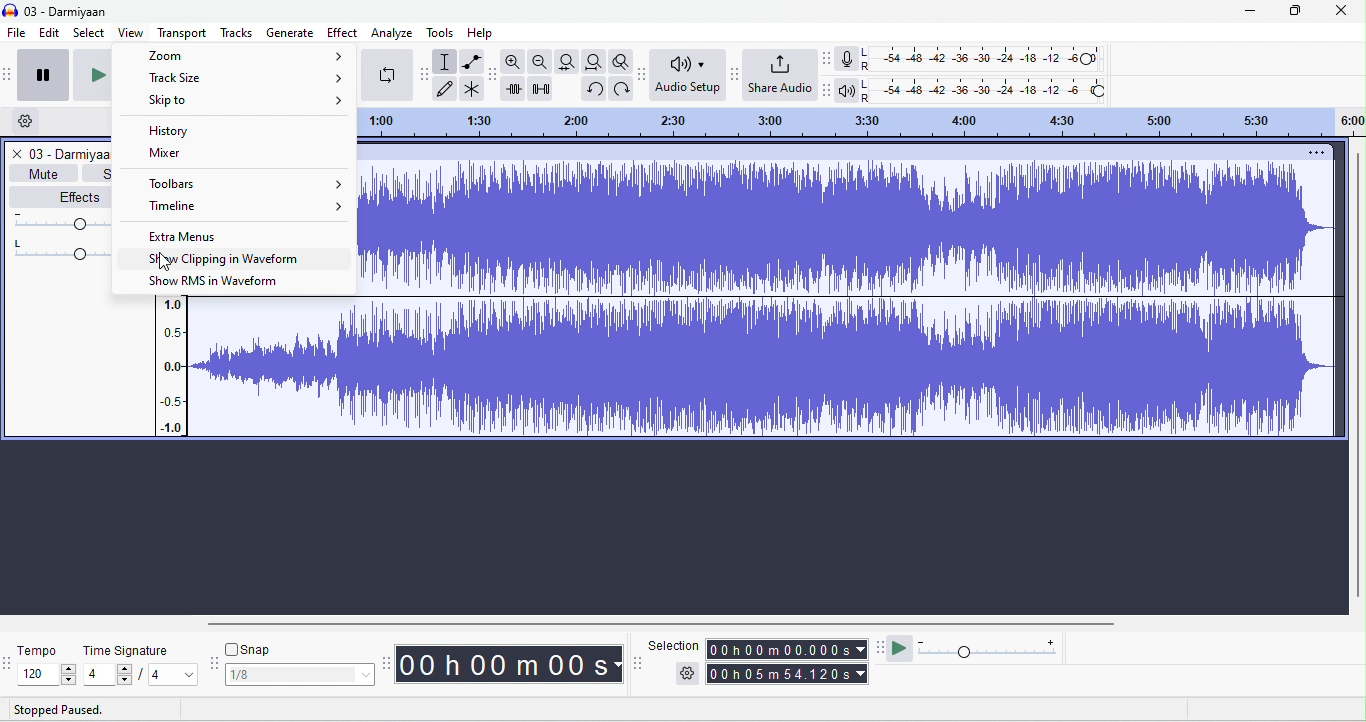 This screenshot has width=1366, height=722. Describe the element at coordinates (237, 33) in the screenshot. I see `tracks` at that location.